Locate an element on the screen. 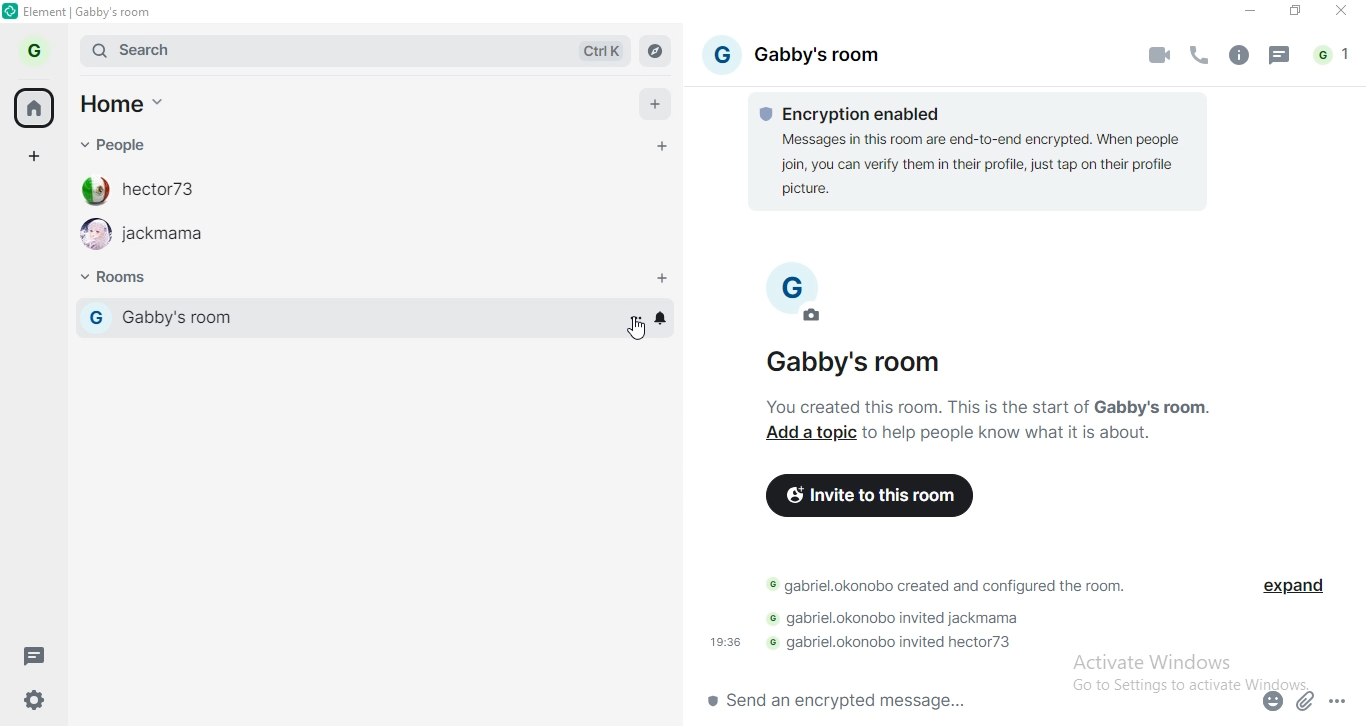 The width and height of the screenshot is (1366, 726). Ctrl K is located at coordinates (600, 52).